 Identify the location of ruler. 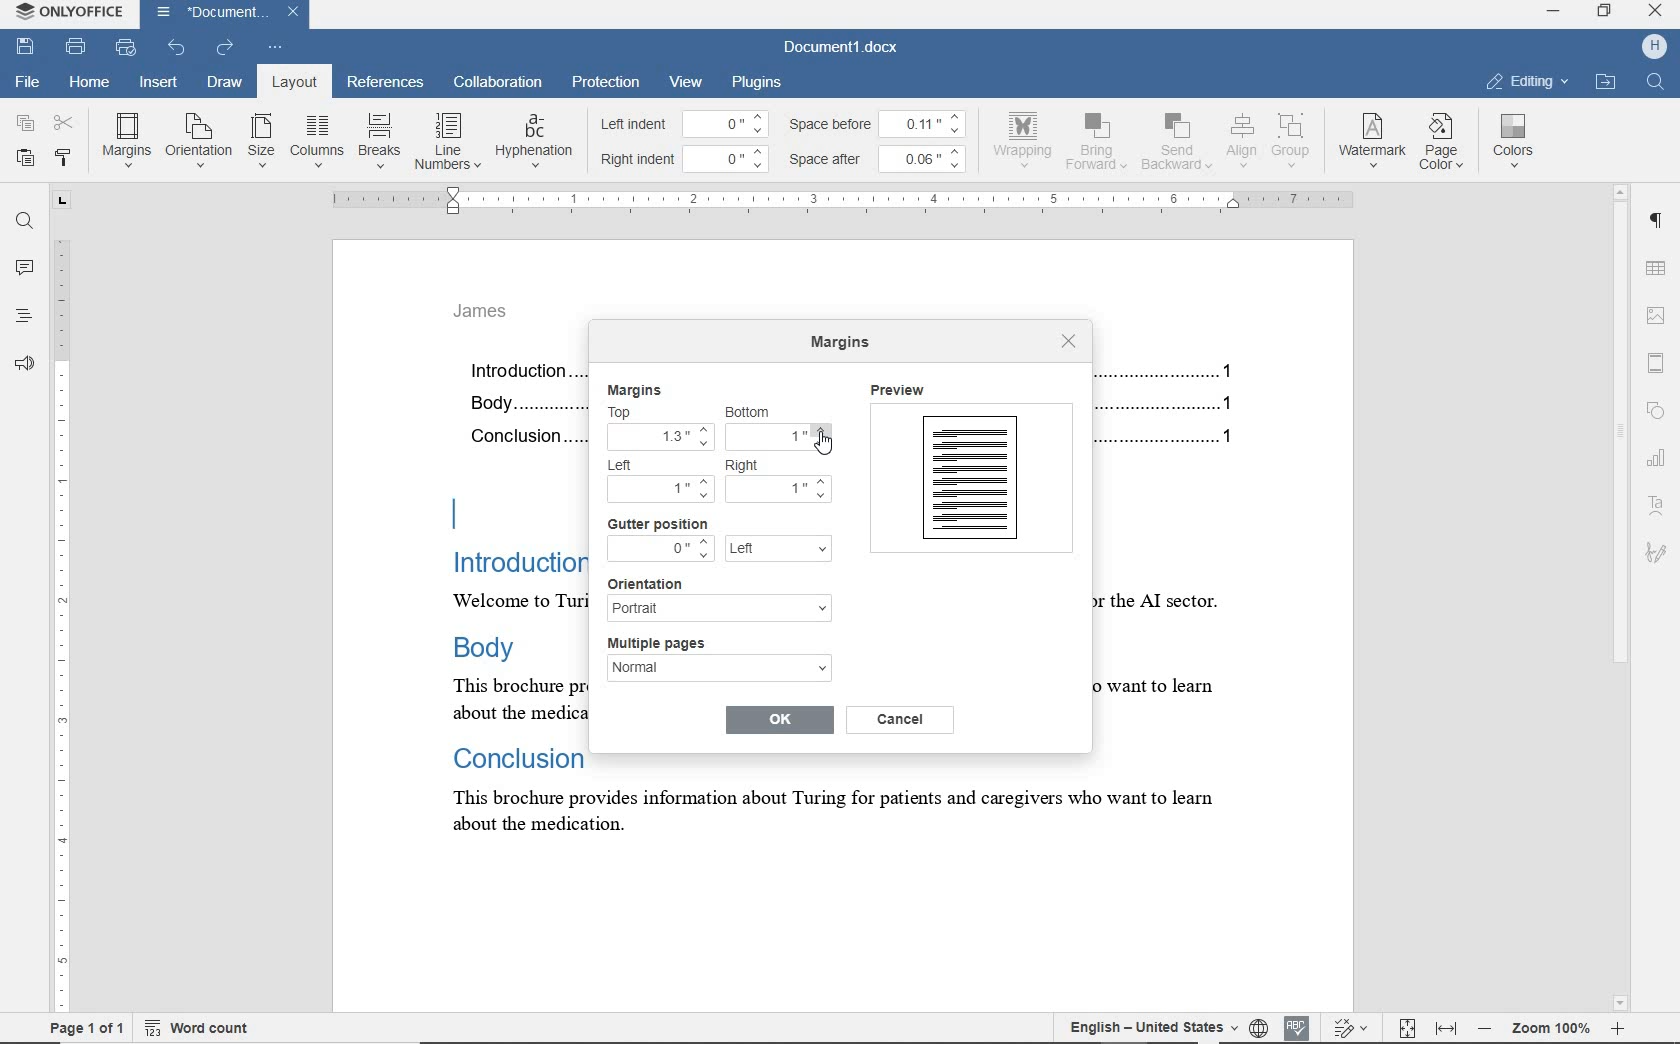
(61, 600).